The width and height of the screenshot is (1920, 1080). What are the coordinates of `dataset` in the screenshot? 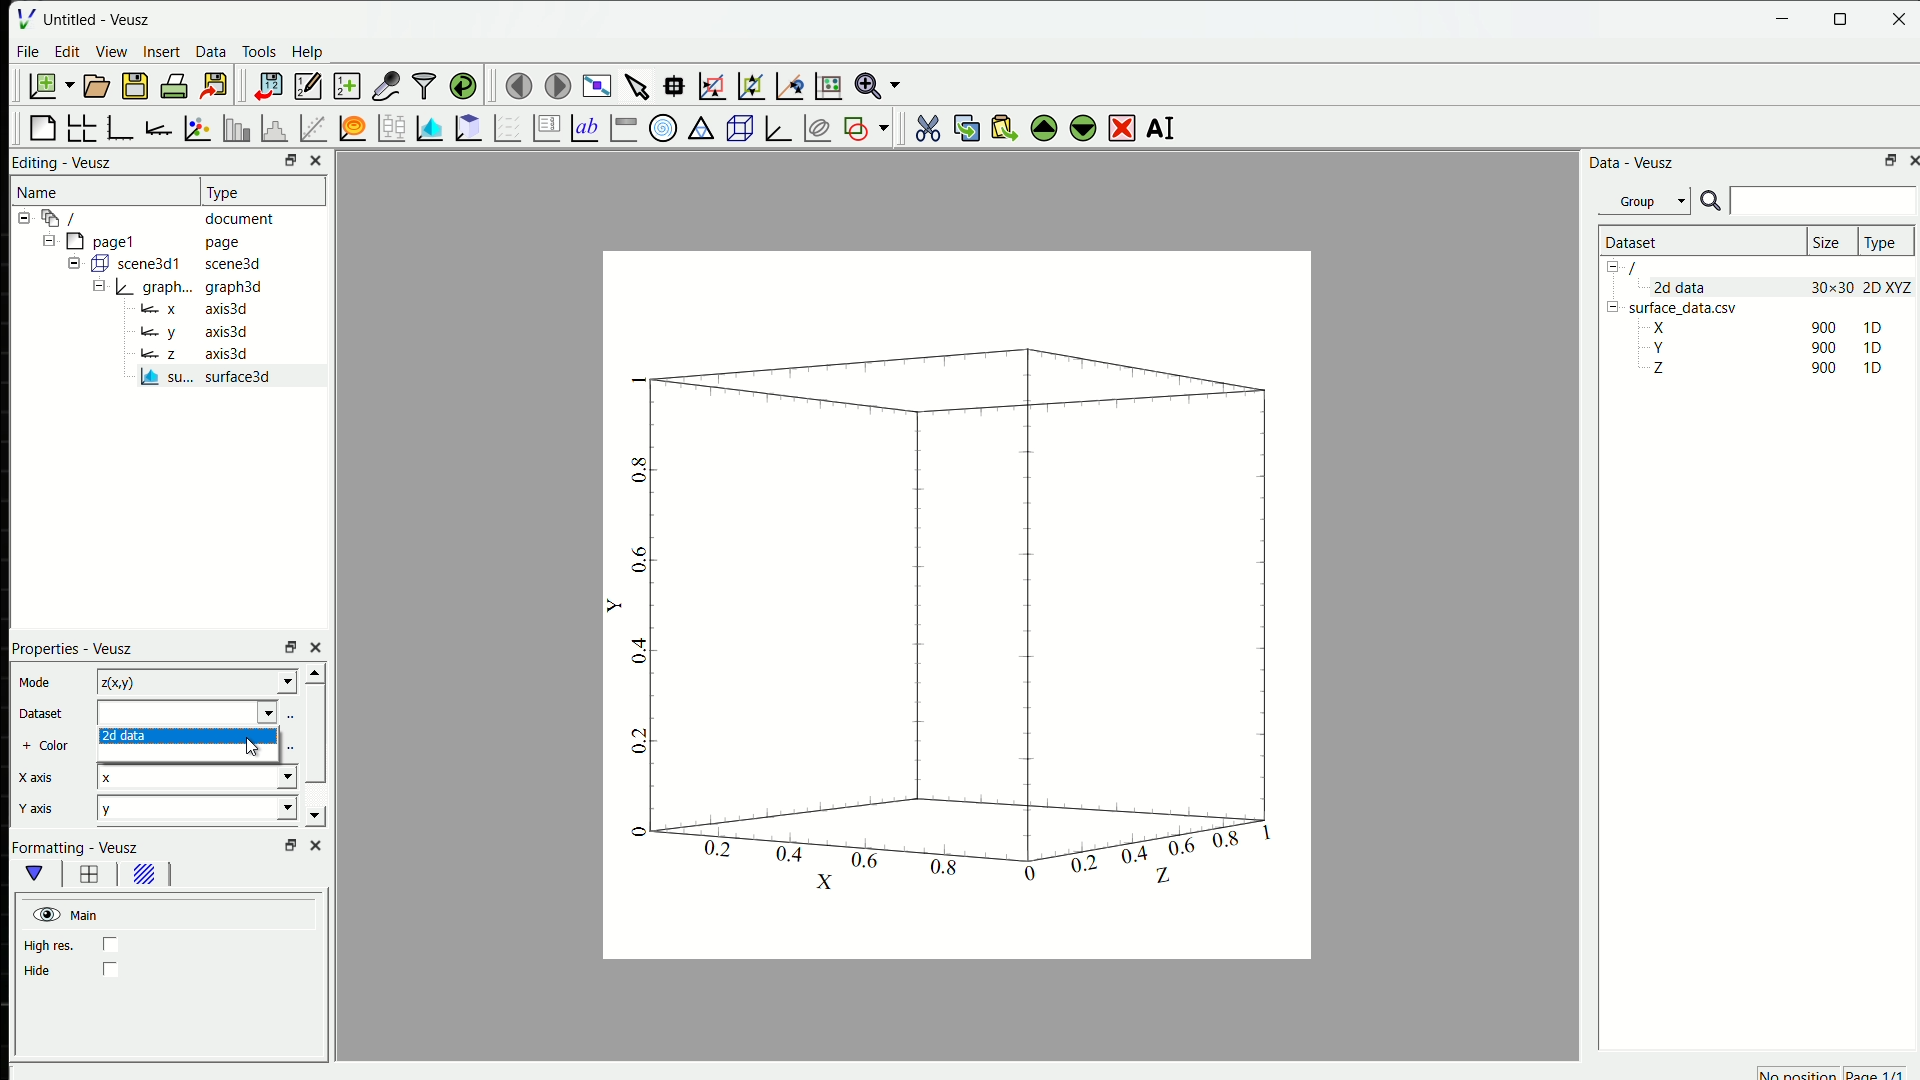 It's located at (176, 712).